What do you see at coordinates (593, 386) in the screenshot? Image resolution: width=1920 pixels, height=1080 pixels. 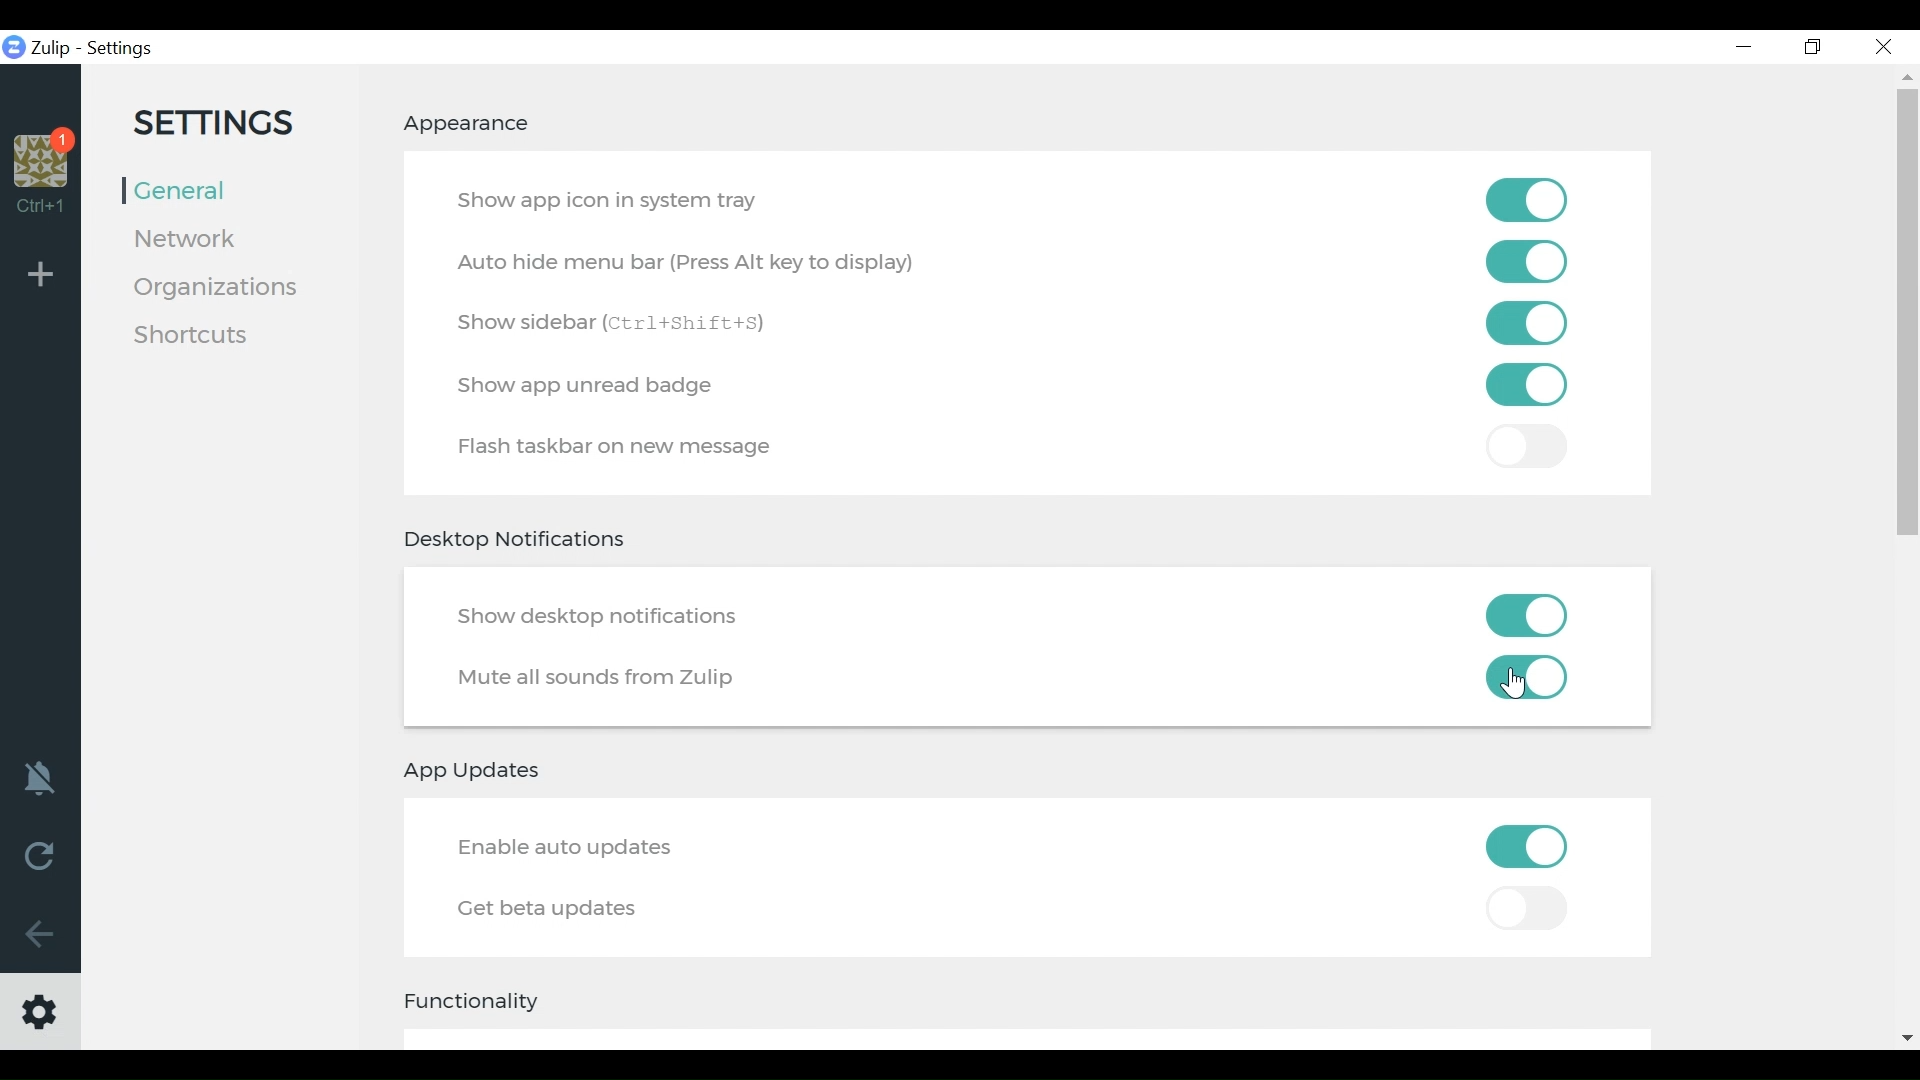 I see `Show app unread badge` at bounding box center [593, 386].